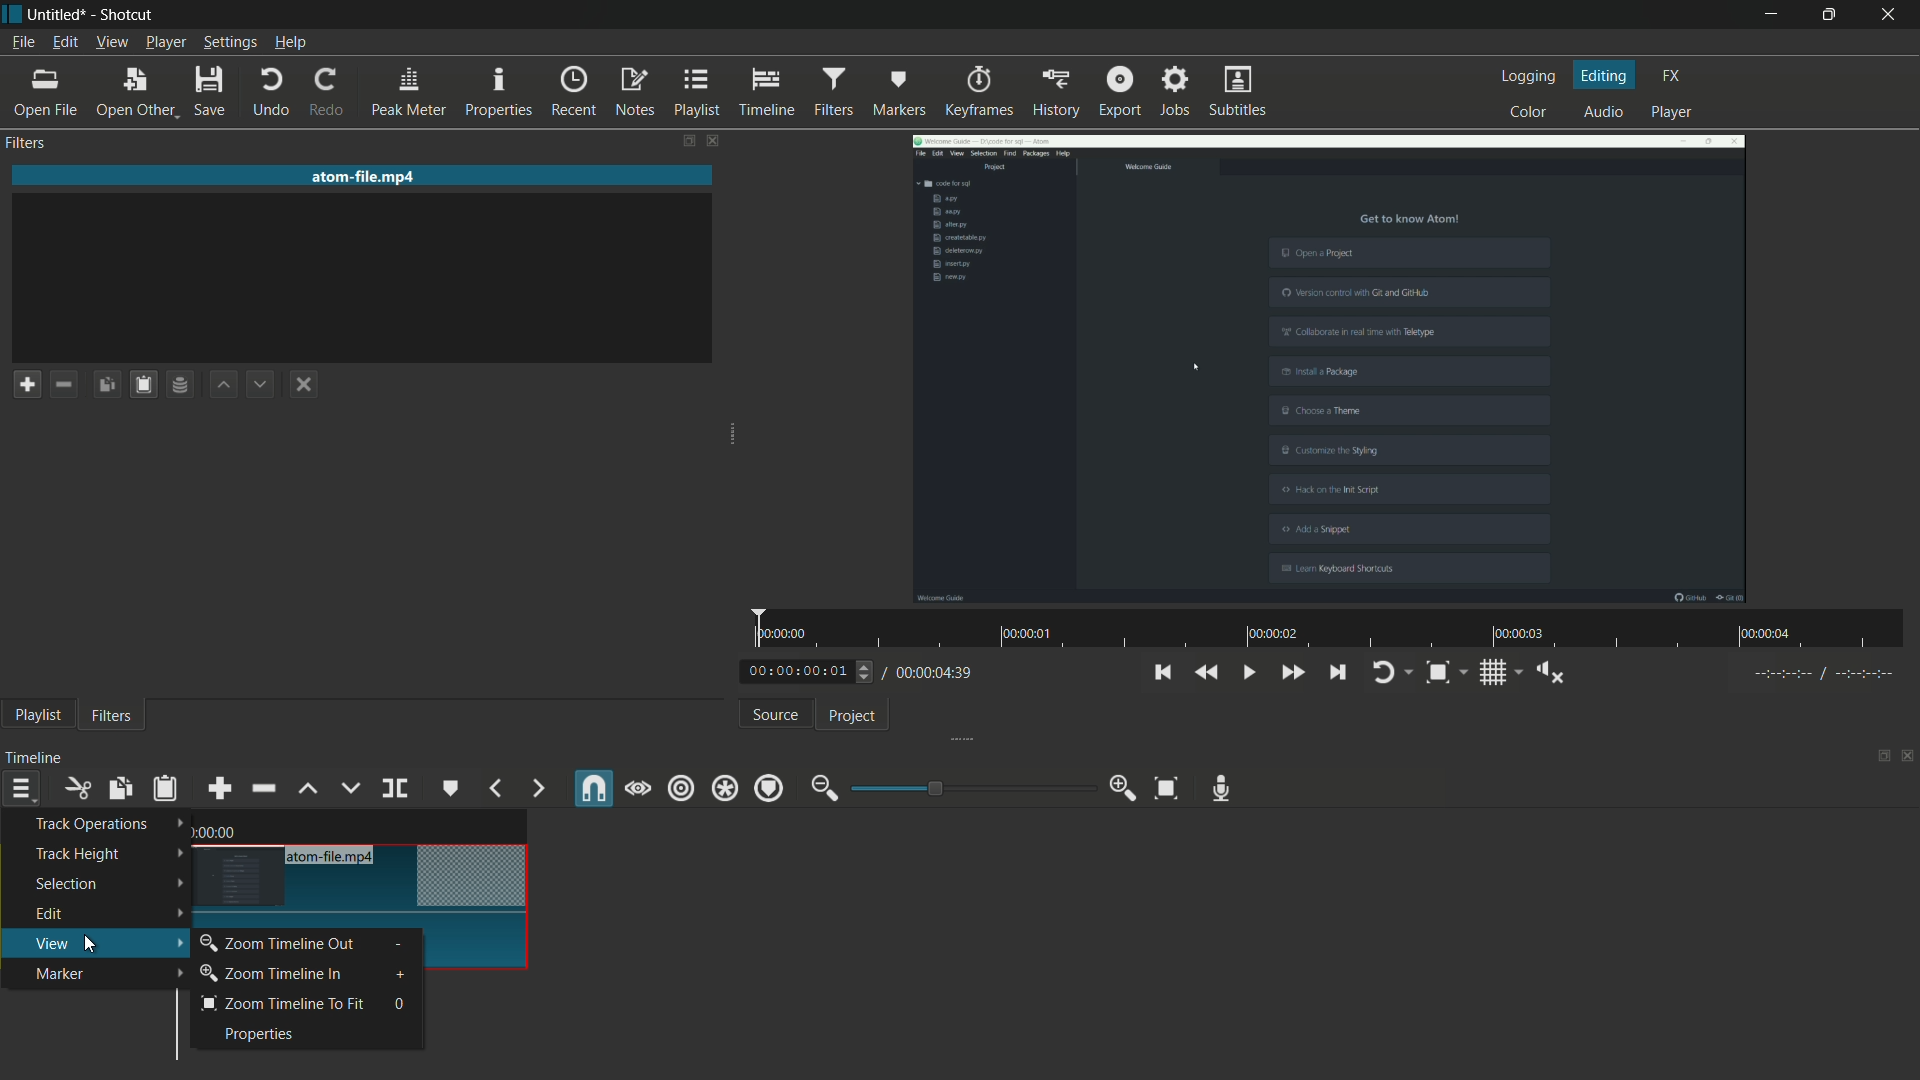 Image resolution: width=1920 pixels, height=1080 pixels. I want to click on time, so click(217, 832).